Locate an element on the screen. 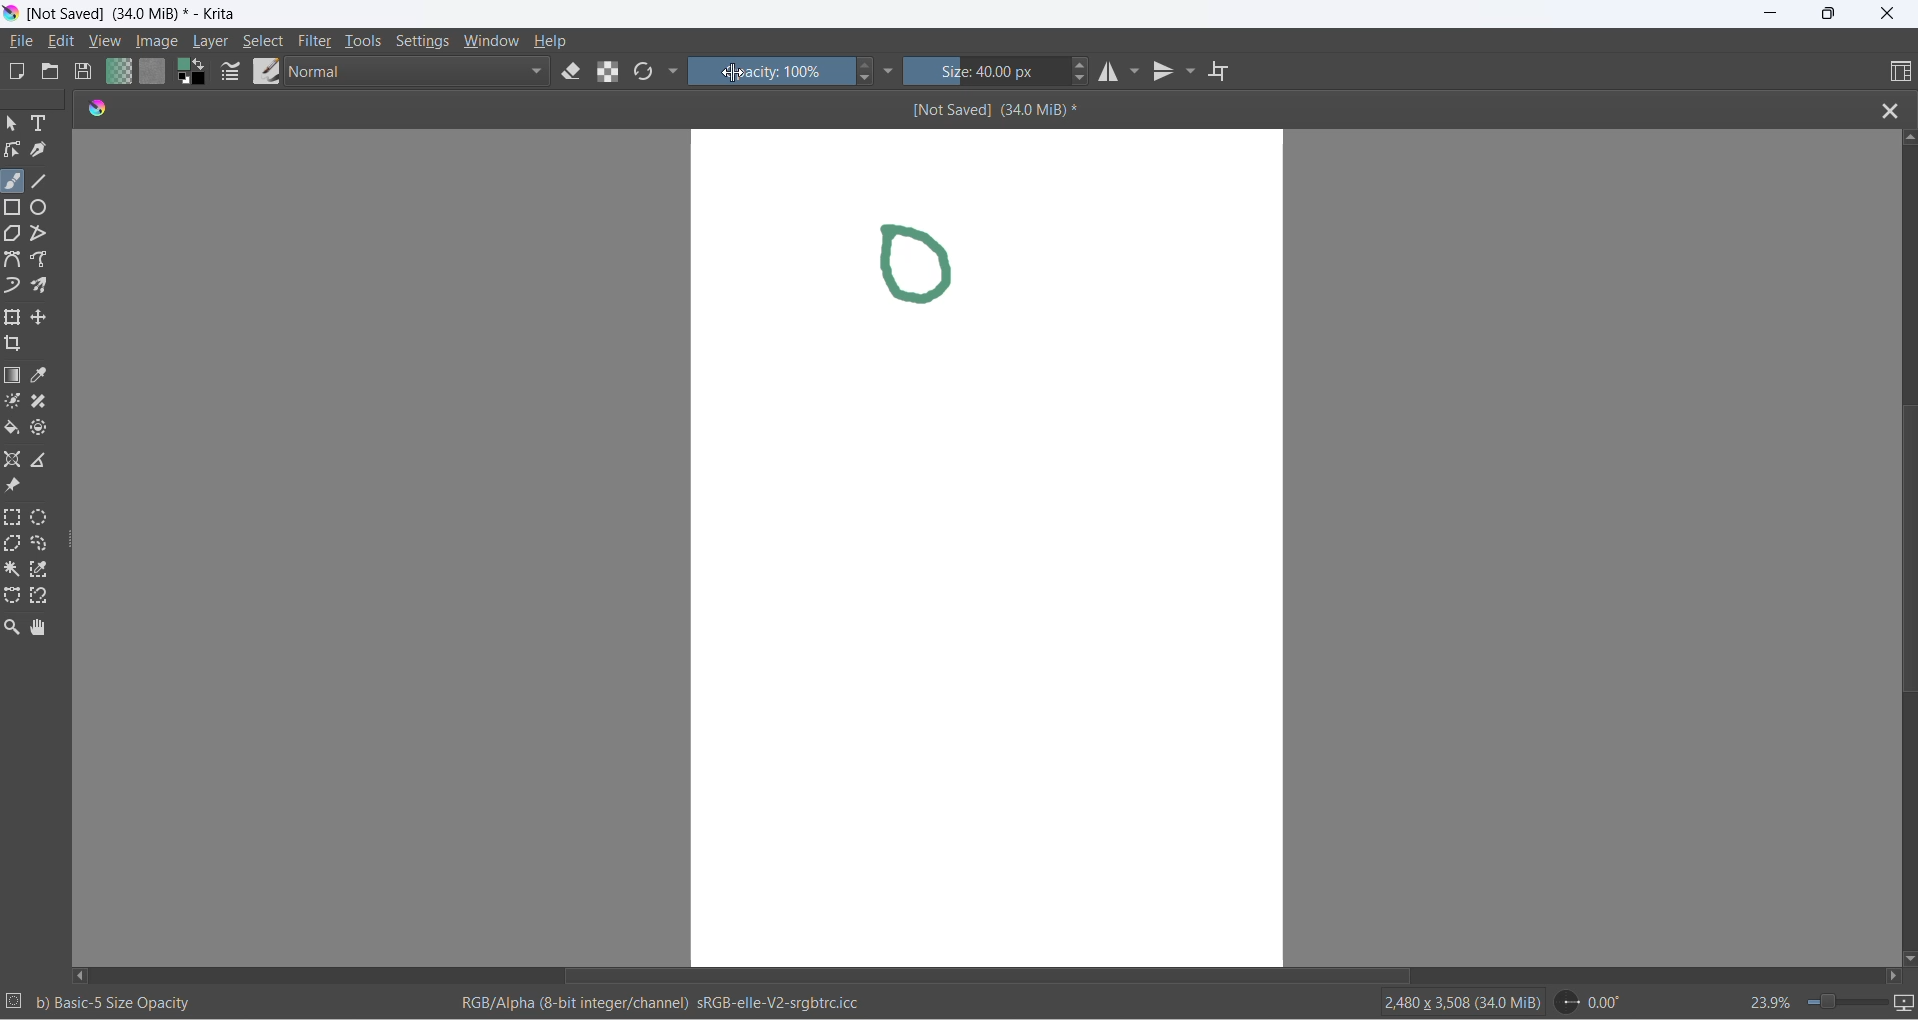 The image size is (1918, 1020). scroll up button is located at coordinates (1906, 138).